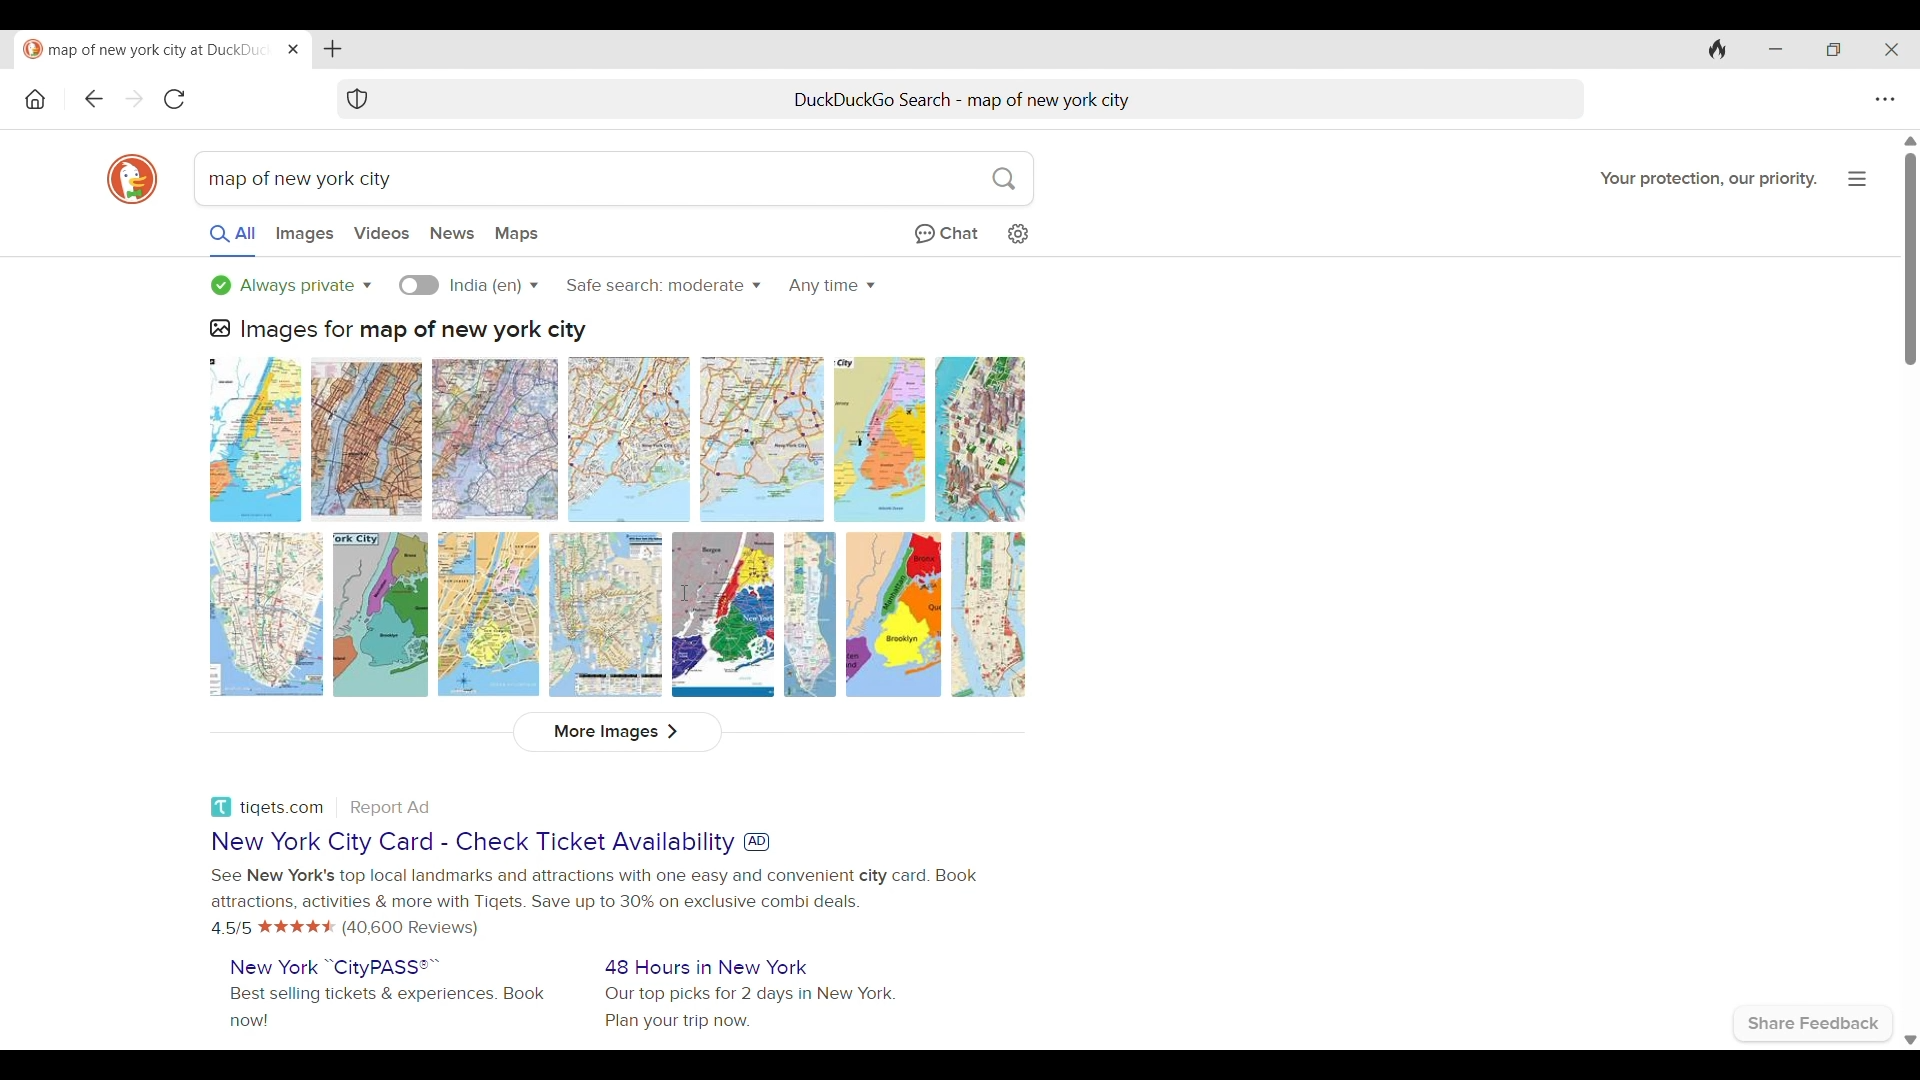  What do you see at coordinates (1910, 141) in the screenshot?
I see `Quick slide to the top` at bounding box center [1910, 141].